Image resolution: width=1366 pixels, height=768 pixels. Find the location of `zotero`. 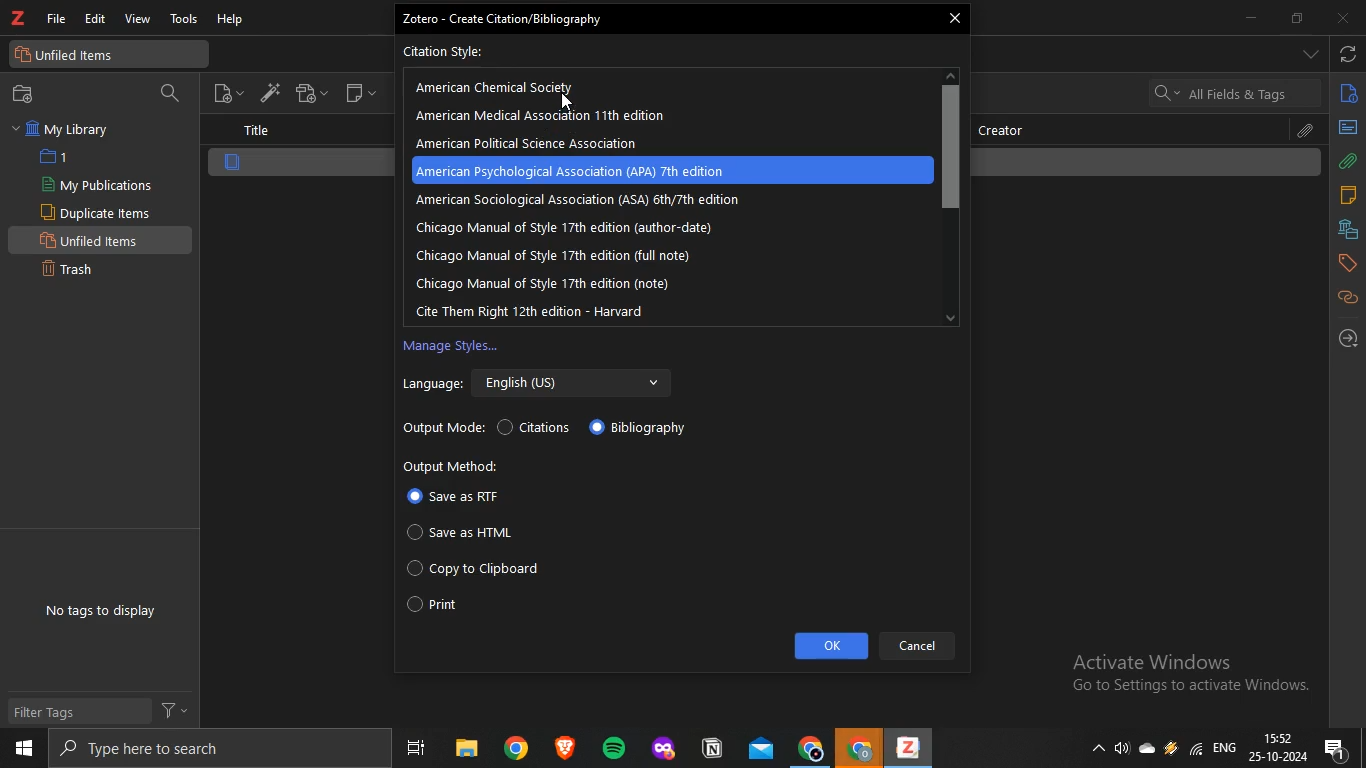

zotero is located at coordinates (19, 19).